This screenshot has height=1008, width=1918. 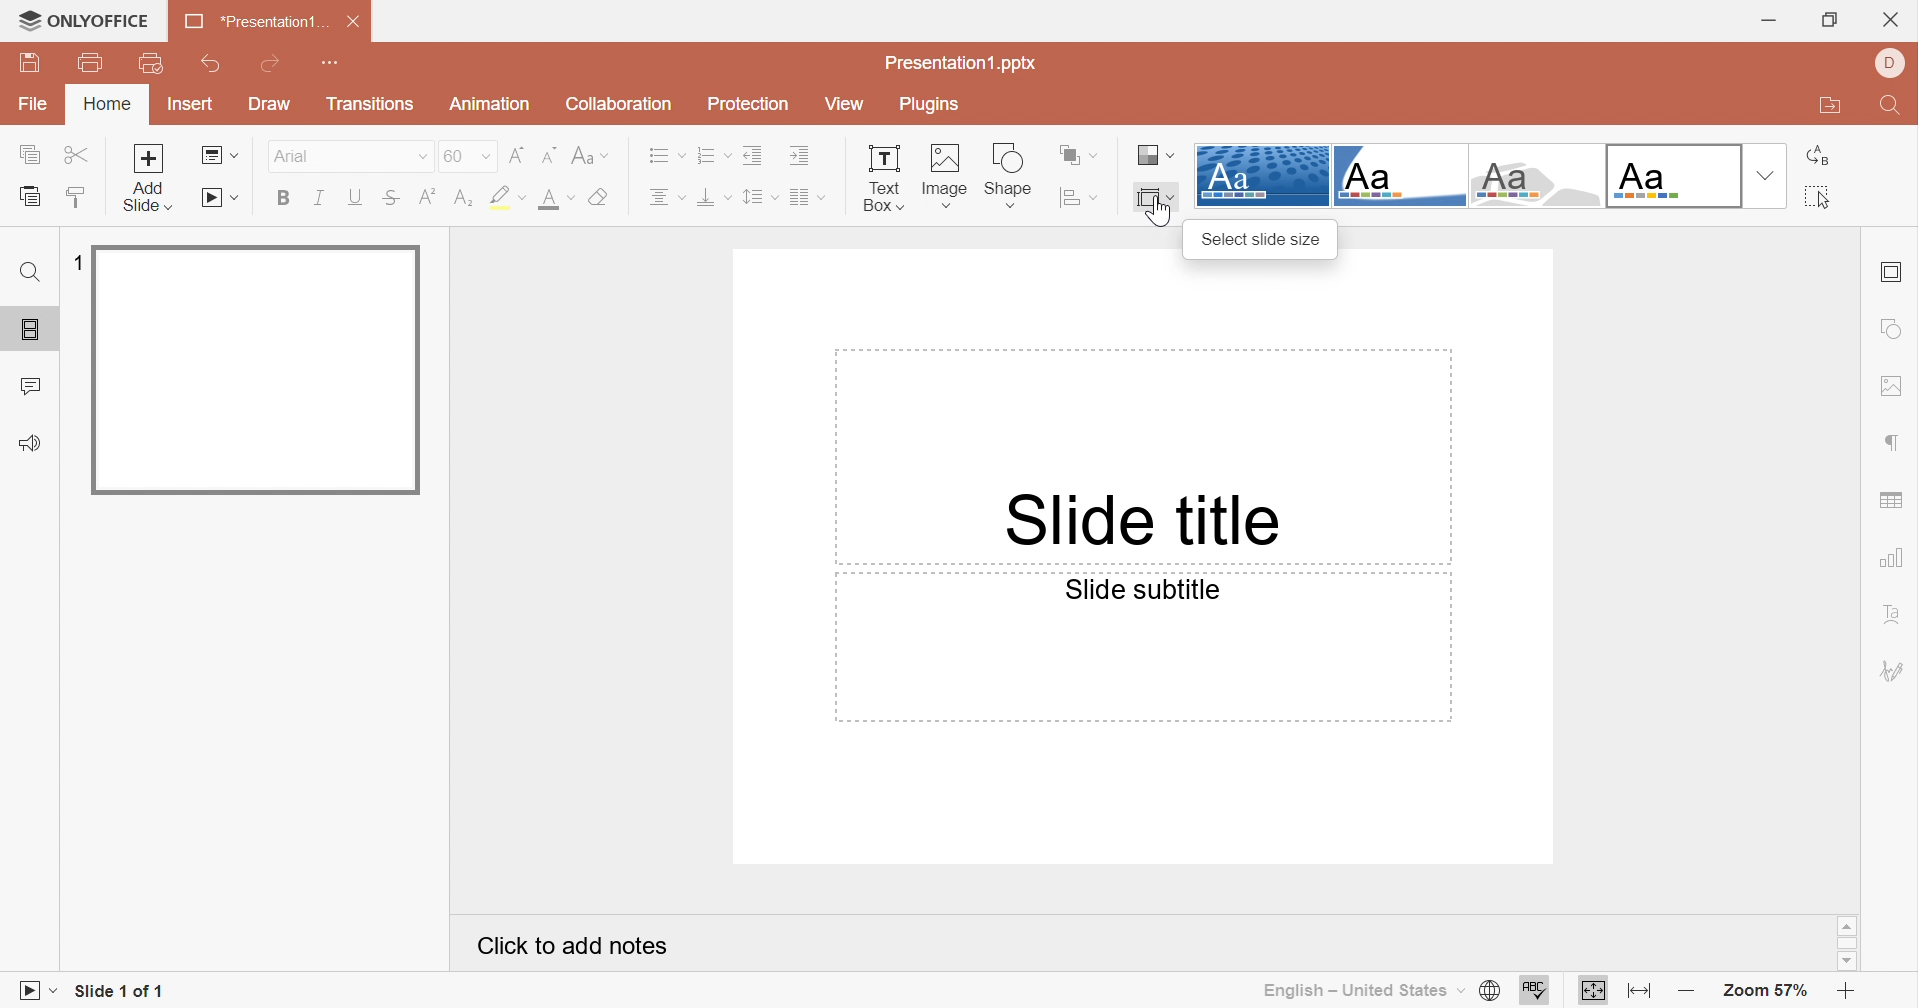 I want to click on Chart settings, so click(x=1895, y=557).